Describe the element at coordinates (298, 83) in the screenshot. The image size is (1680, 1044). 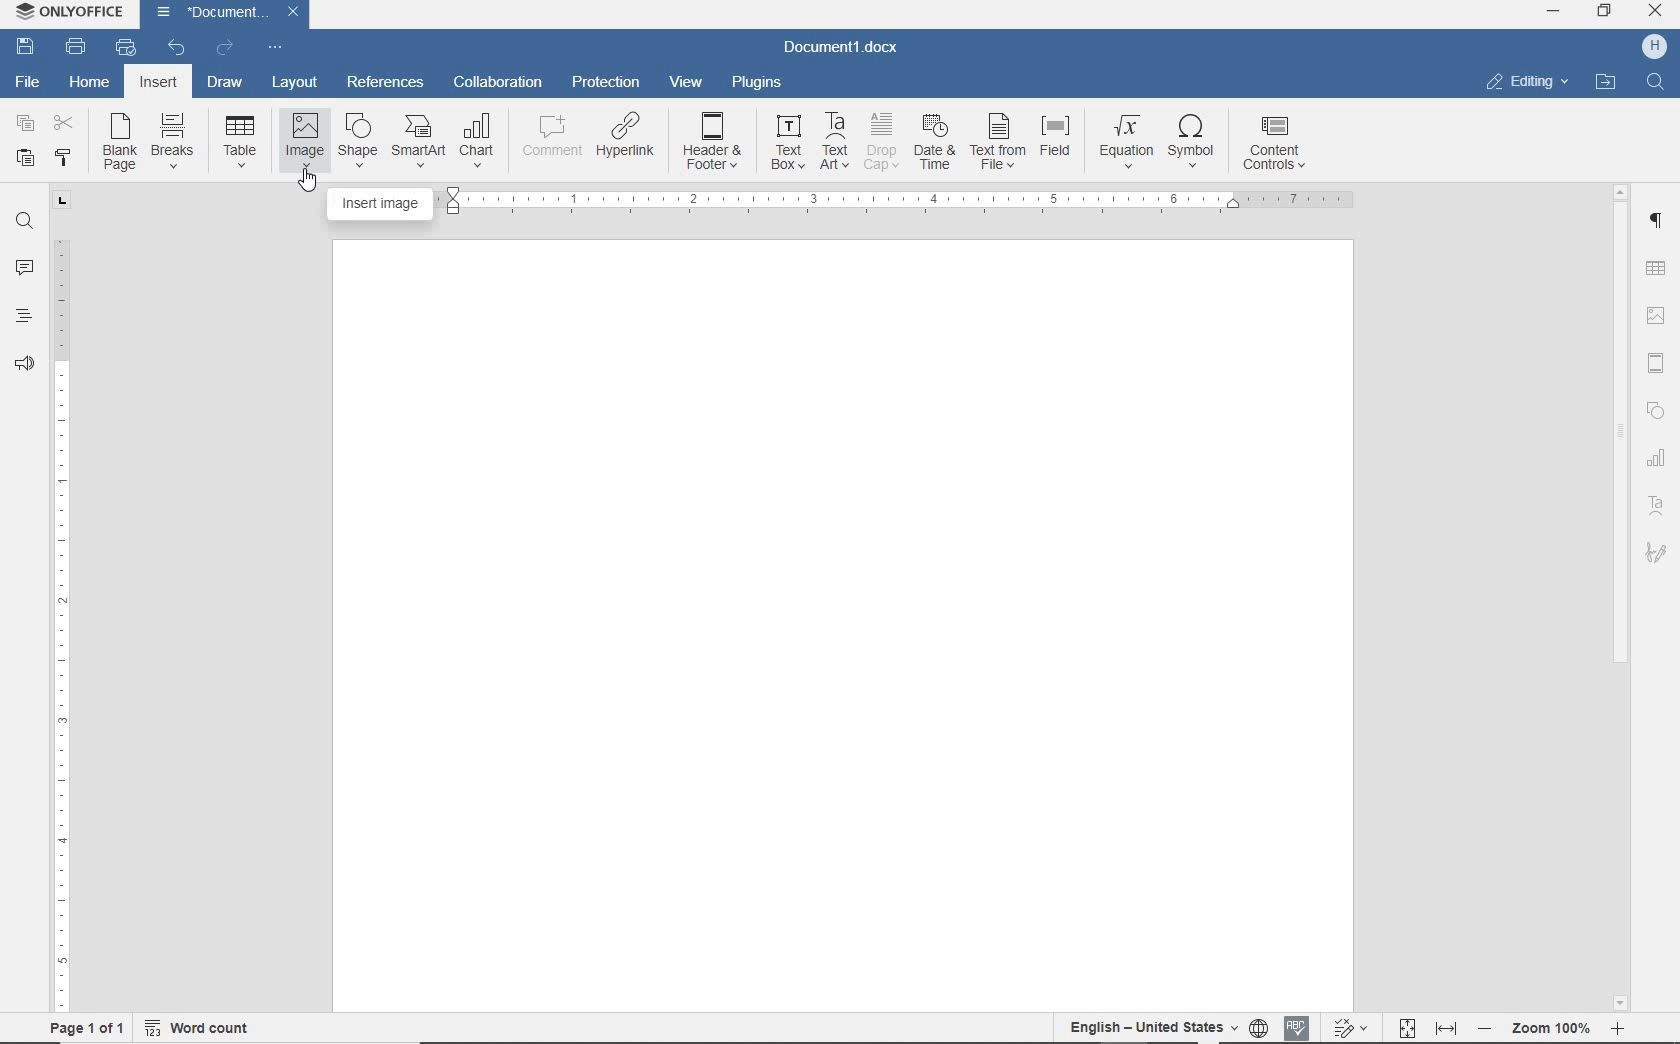
I see `layout` at that location.